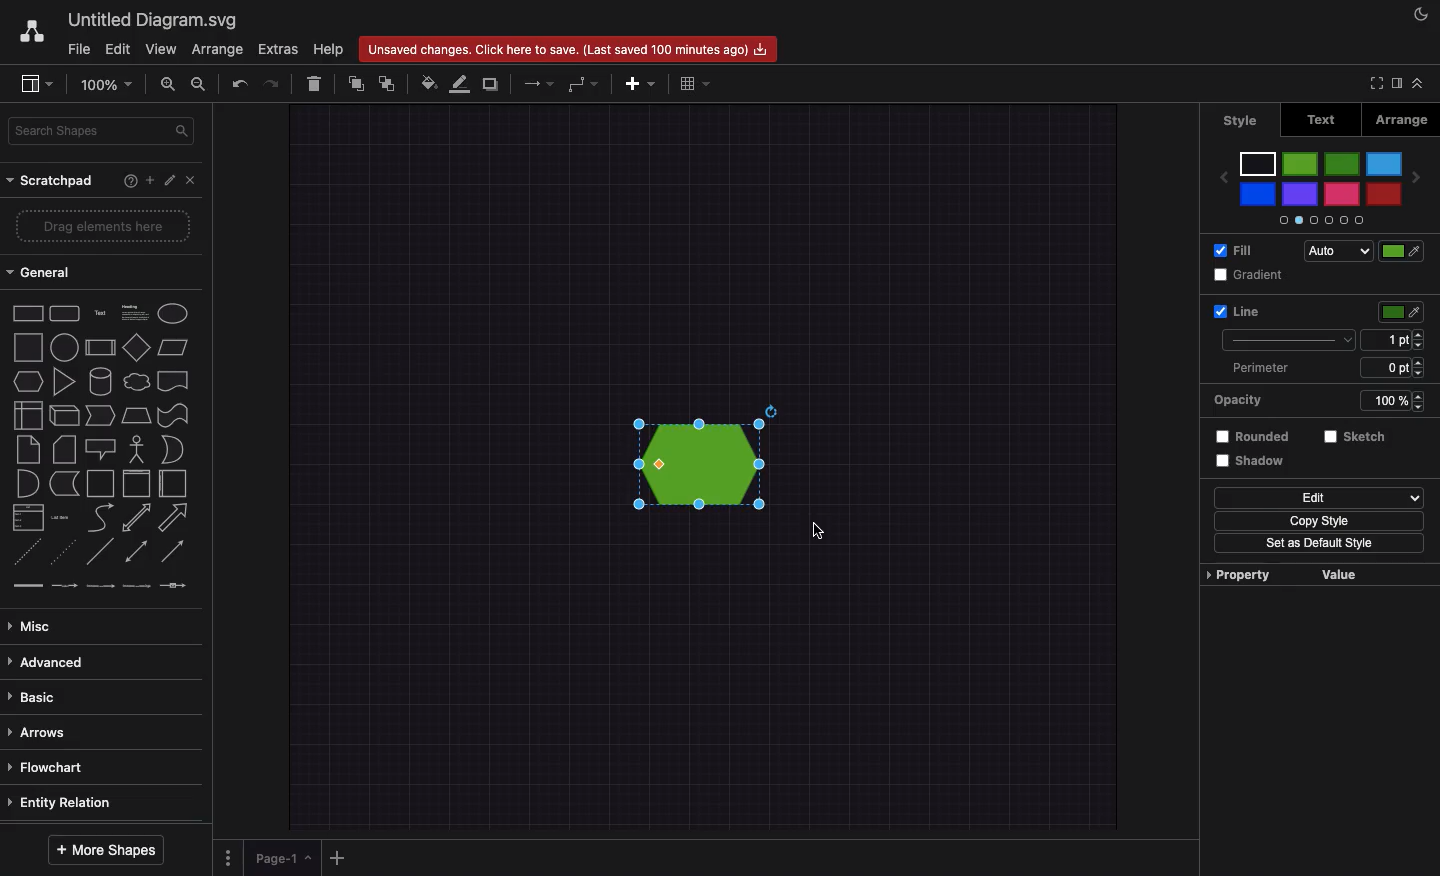  Describe the element at coordinates (318, 85) in the screenshot. I see `Delete` at that location.